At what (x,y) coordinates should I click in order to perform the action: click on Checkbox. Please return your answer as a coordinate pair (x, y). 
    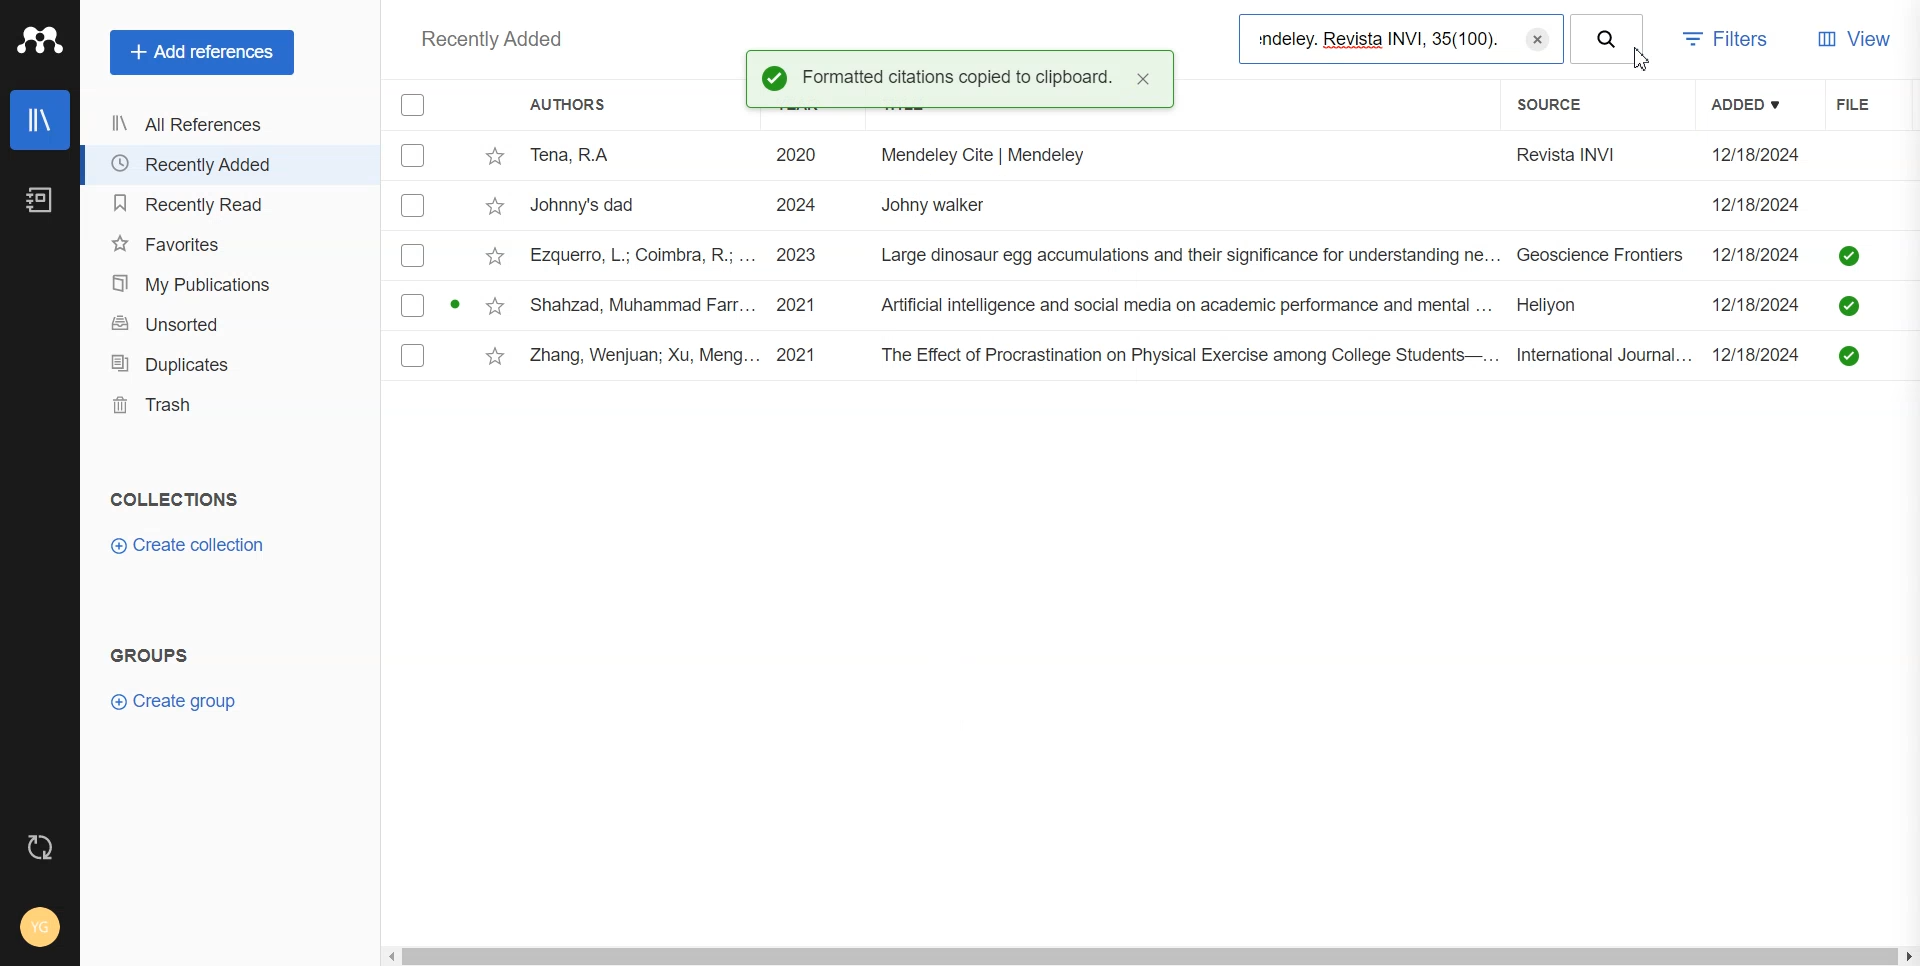
    Looking at the image, I should click on (412, 257).